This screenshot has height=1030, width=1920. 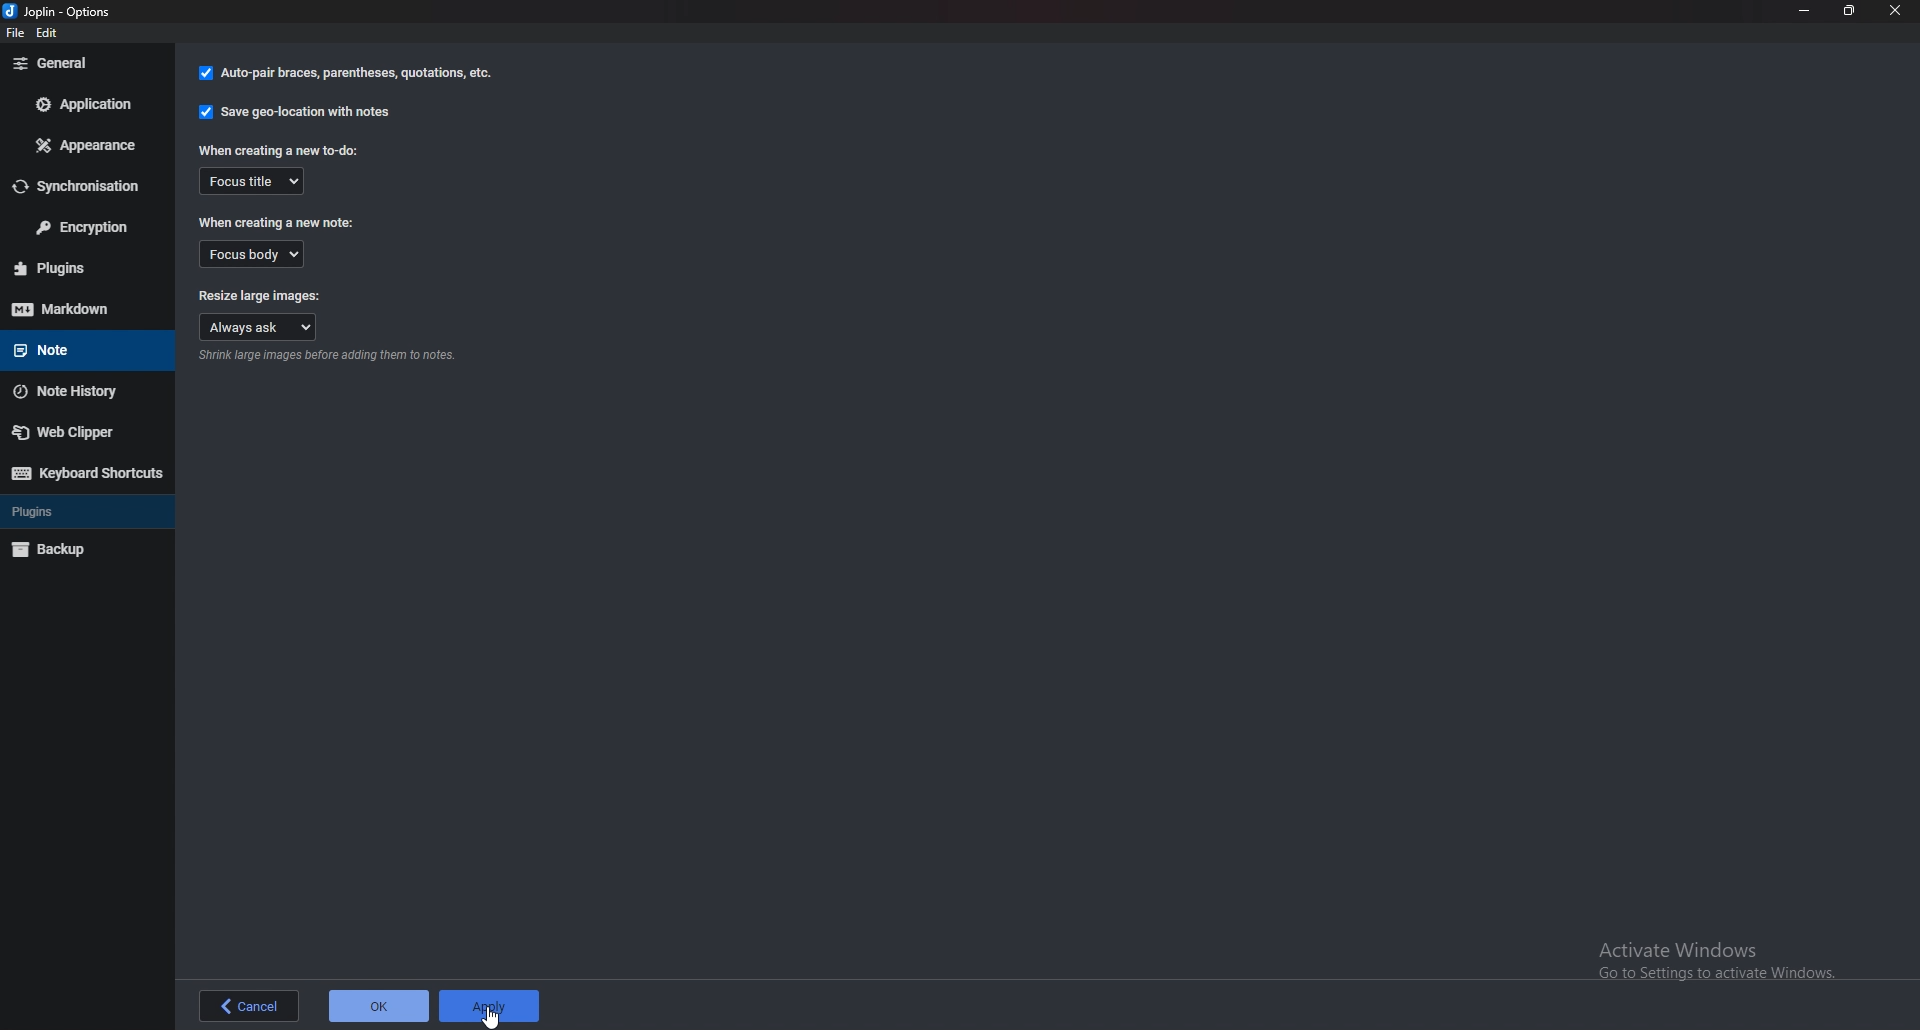 I want to click on When creating a new to do, so click(x=281, y=152).